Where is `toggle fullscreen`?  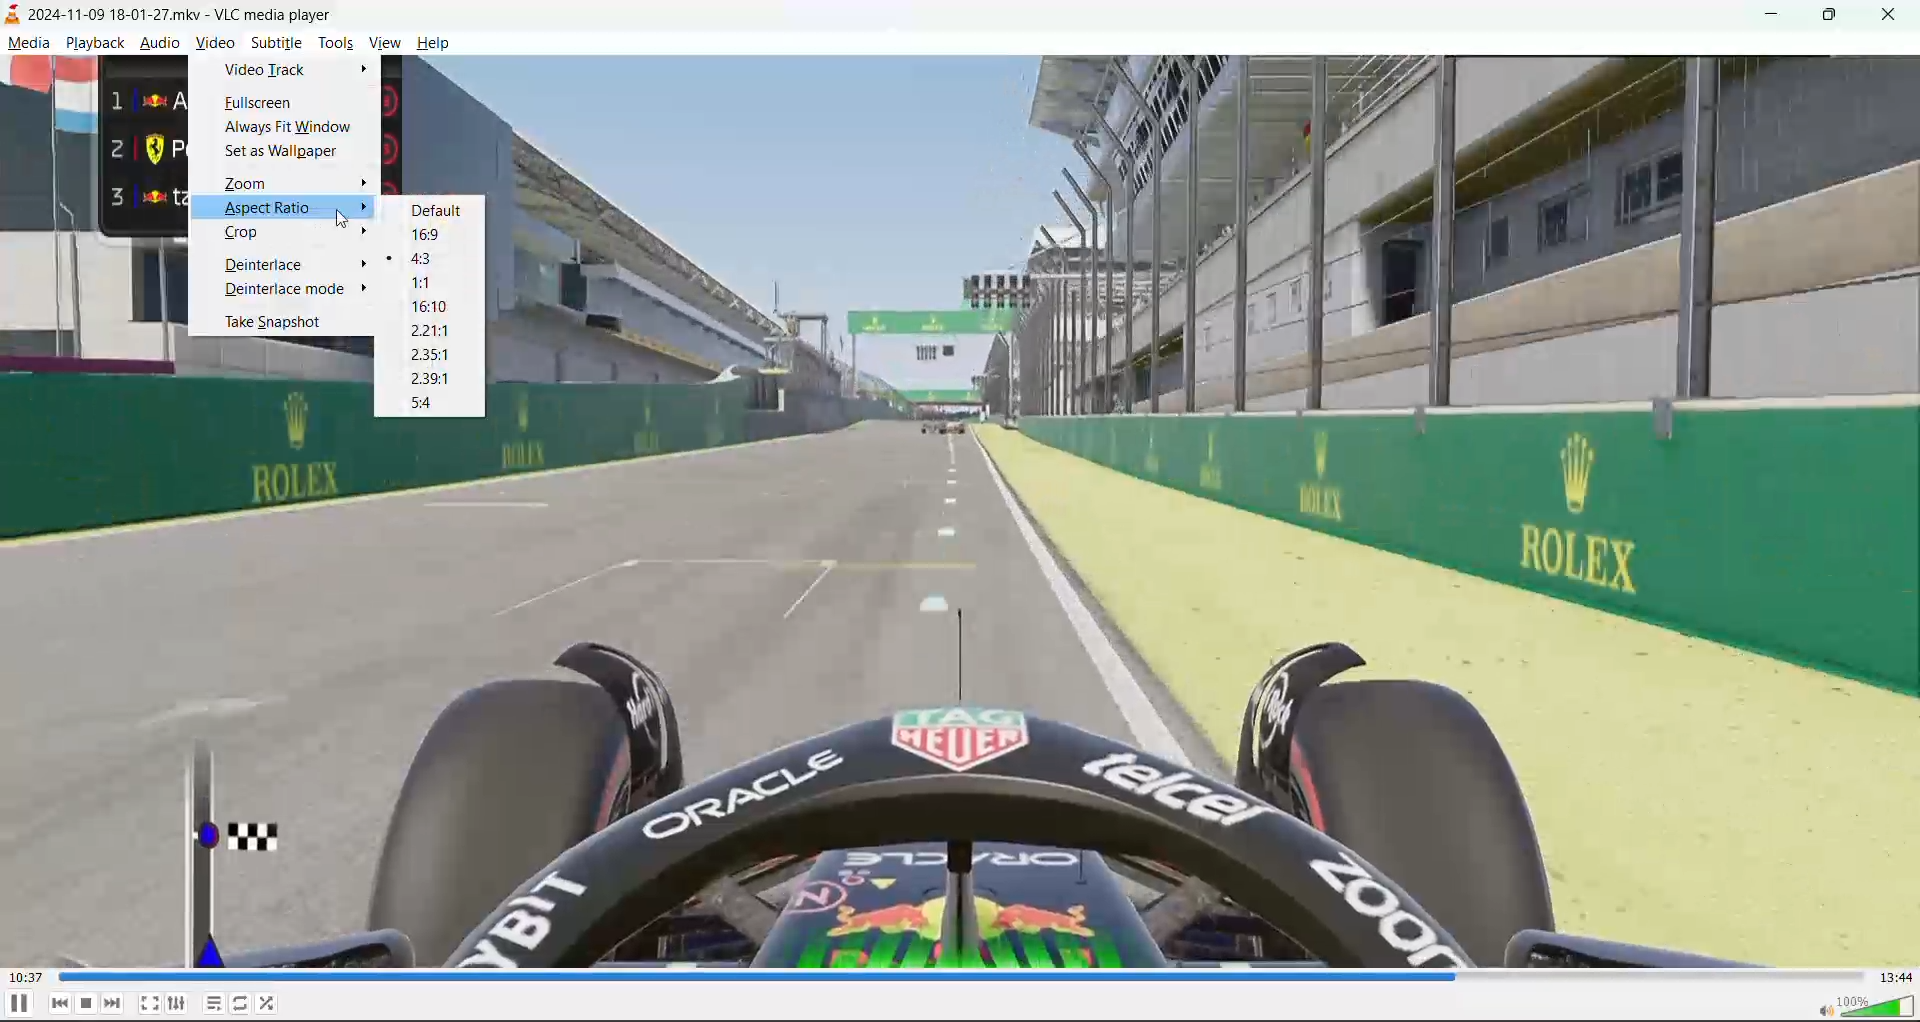
toggle fullscreen is located at coordinates (148, 1000).